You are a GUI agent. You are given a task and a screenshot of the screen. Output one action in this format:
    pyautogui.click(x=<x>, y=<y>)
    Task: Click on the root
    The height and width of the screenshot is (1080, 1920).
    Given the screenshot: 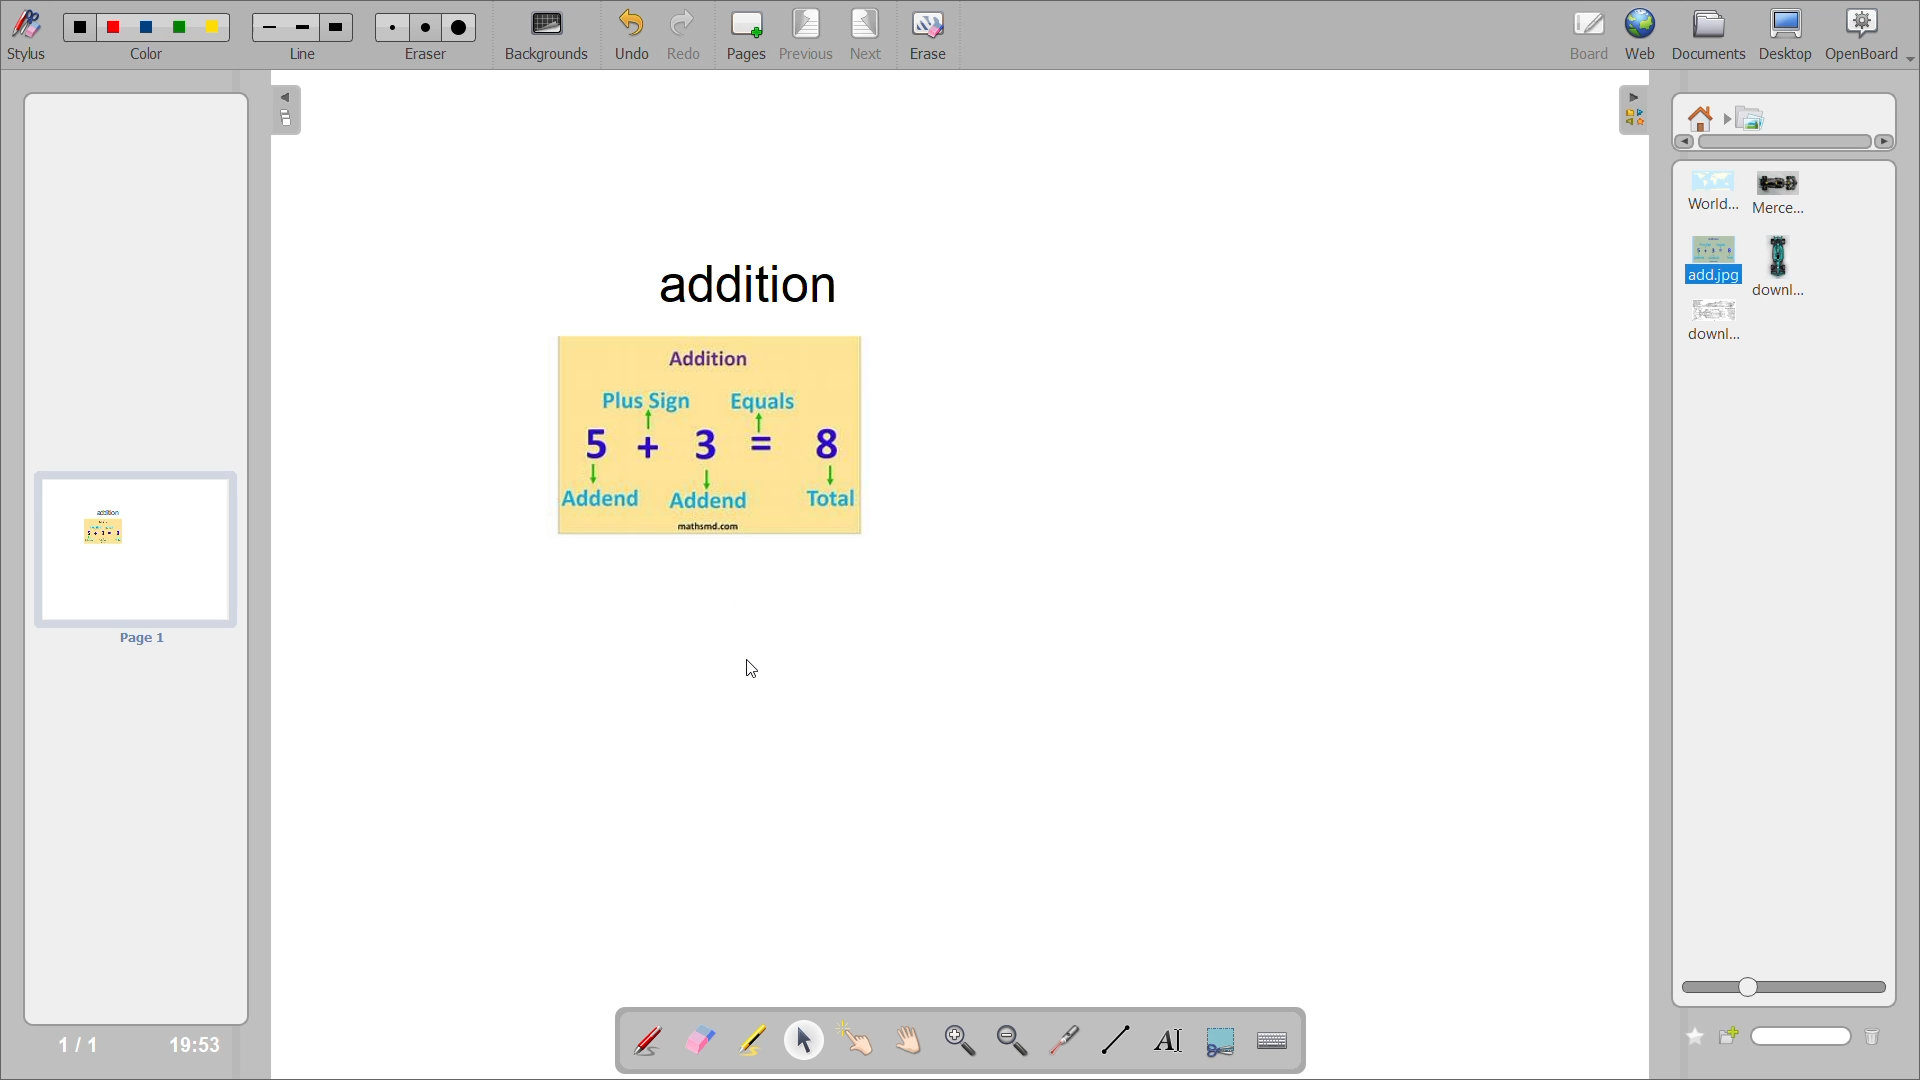 What is the action you would take?
    pyautogui.click(x=1698, y=117)
    